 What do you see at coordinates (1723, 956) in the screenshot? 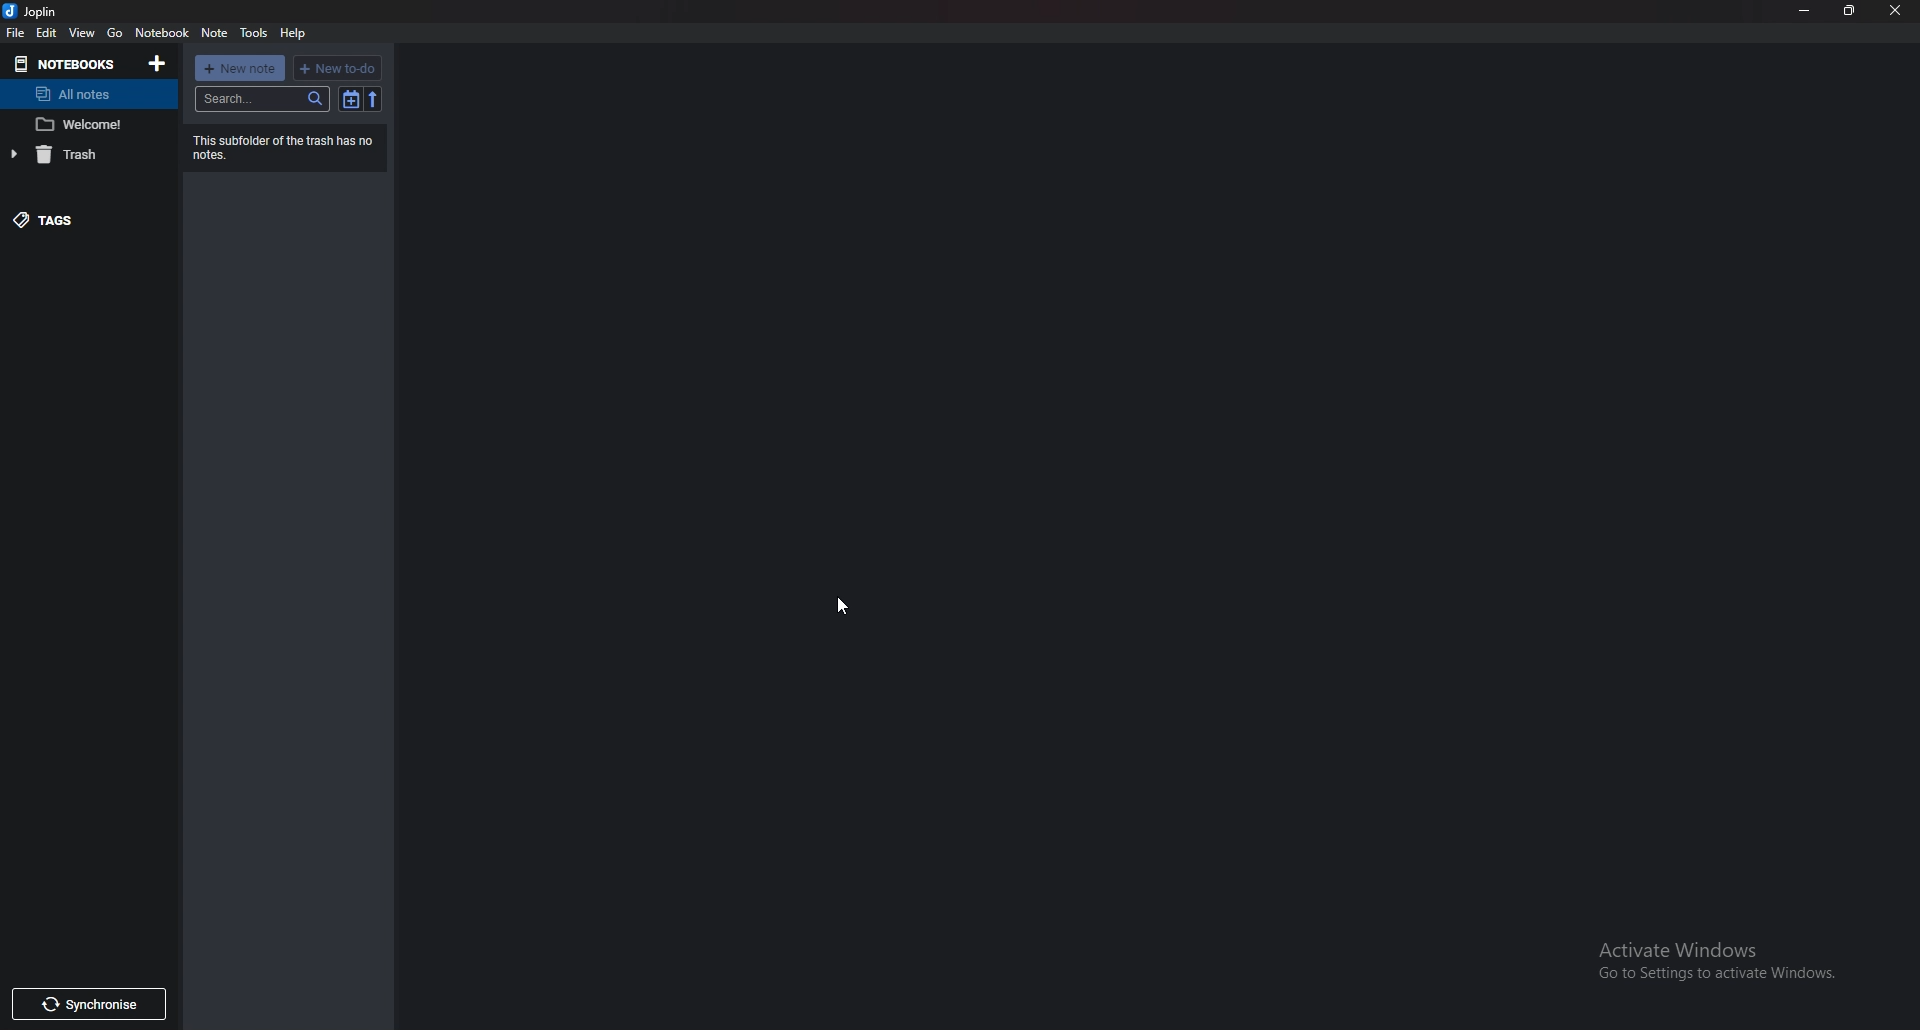
I see `Activate windows pop up` at bounding box center [1723, 956].